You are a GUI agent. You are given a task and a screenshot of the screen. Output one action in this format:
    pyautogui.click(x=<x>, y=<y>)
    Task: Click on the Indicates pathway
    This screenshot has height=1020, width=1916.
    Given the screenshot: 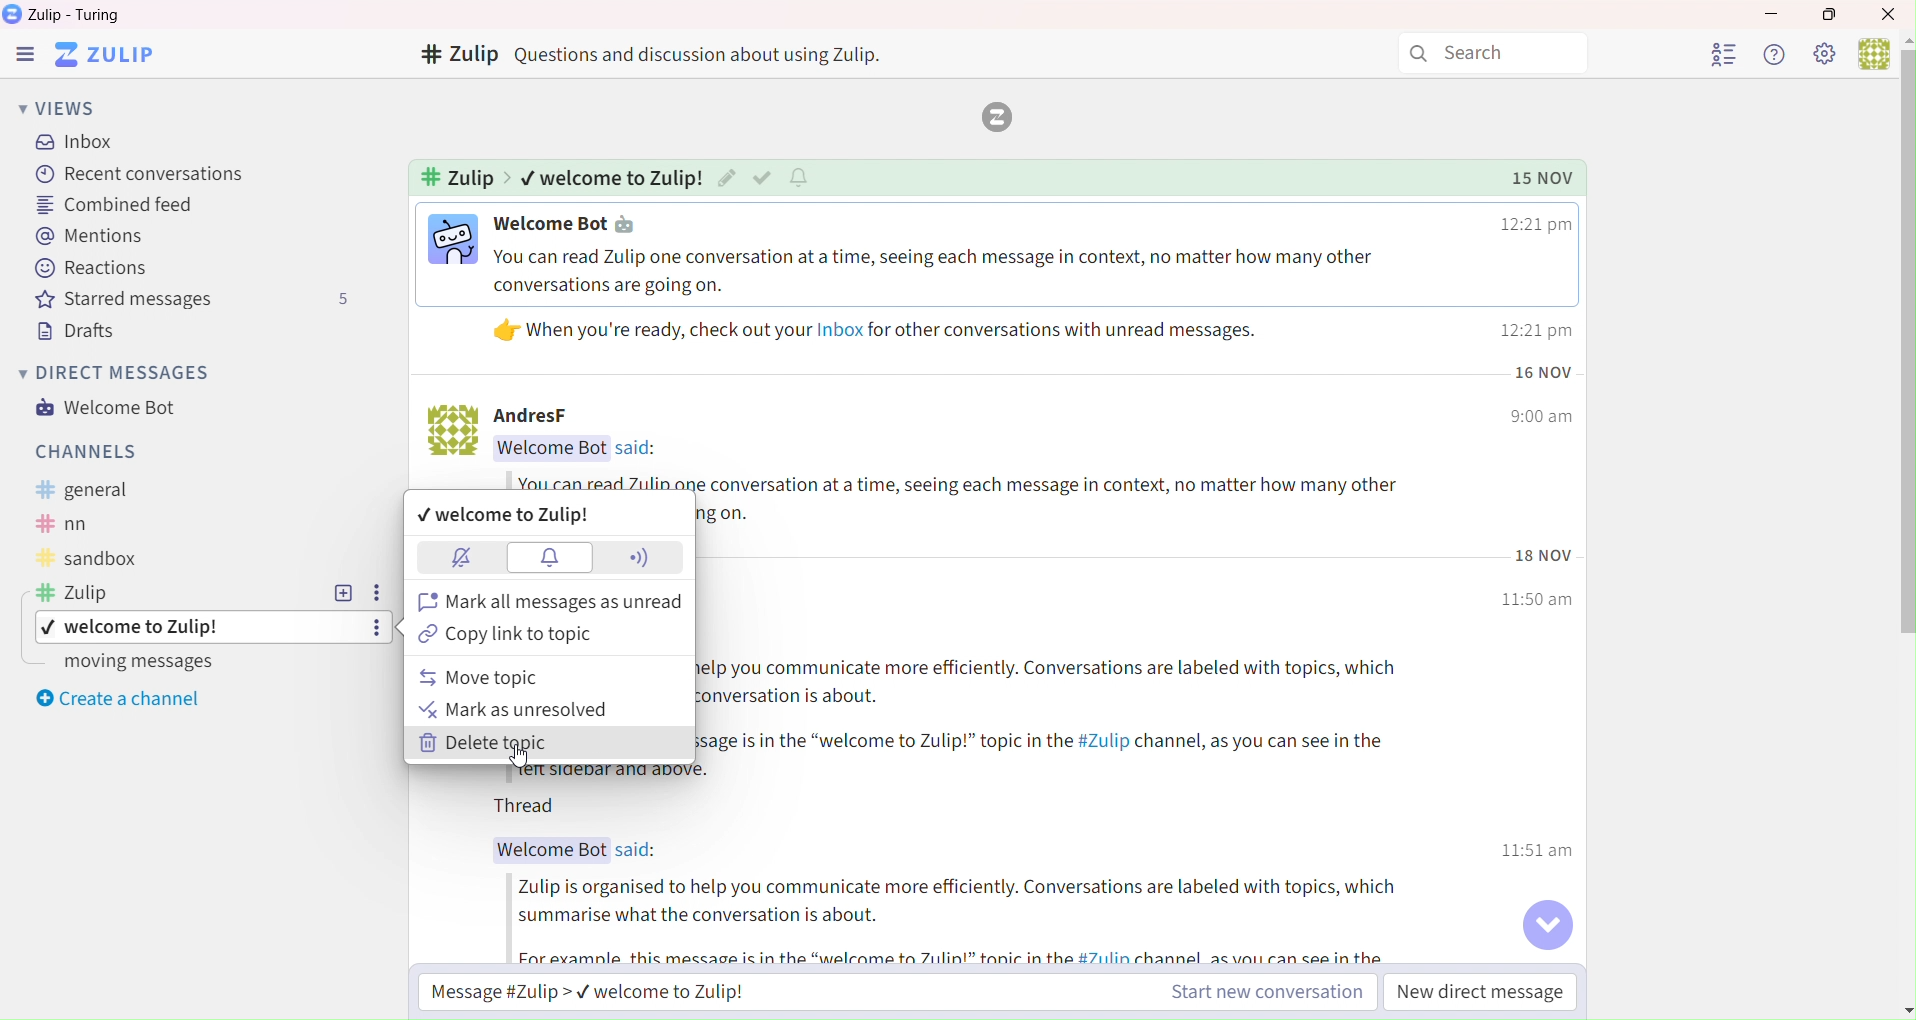 What is the action you would take?
    pyautogui.click(x=509, y=177)
    